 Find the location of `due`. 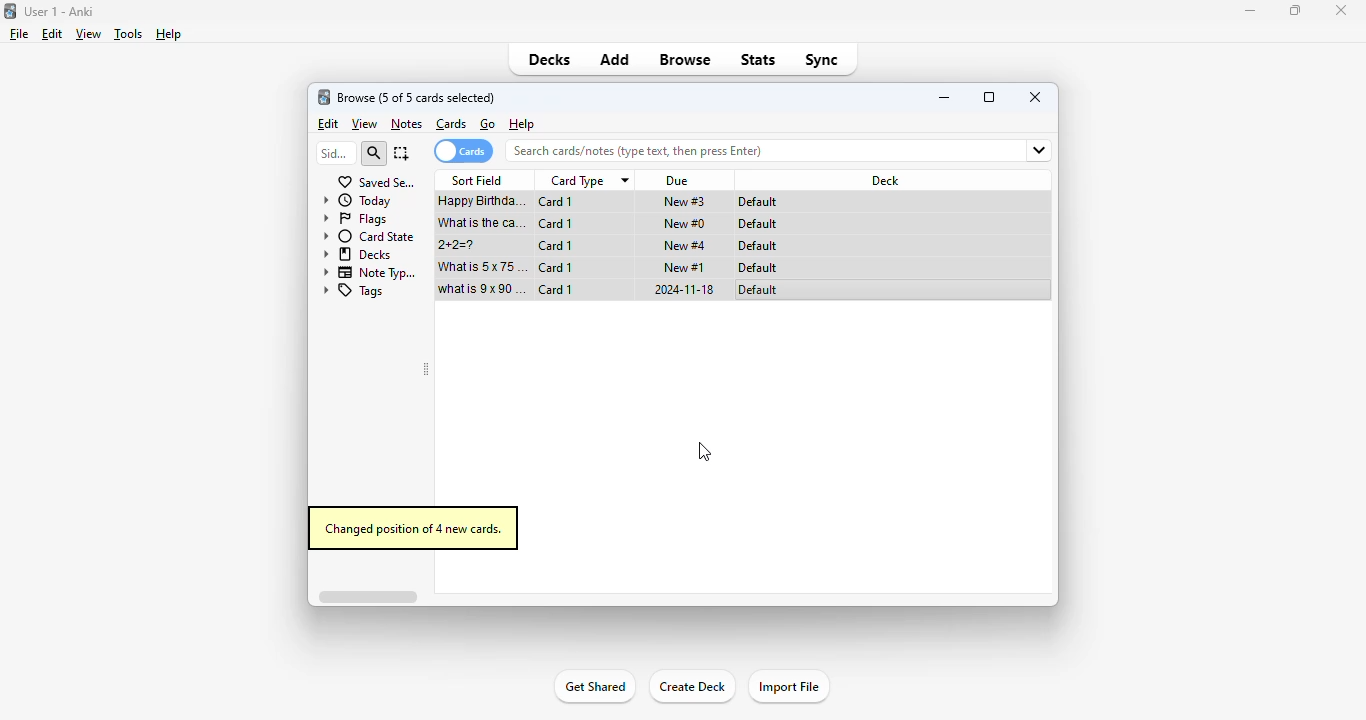

due is located at coordinates (679, 181).